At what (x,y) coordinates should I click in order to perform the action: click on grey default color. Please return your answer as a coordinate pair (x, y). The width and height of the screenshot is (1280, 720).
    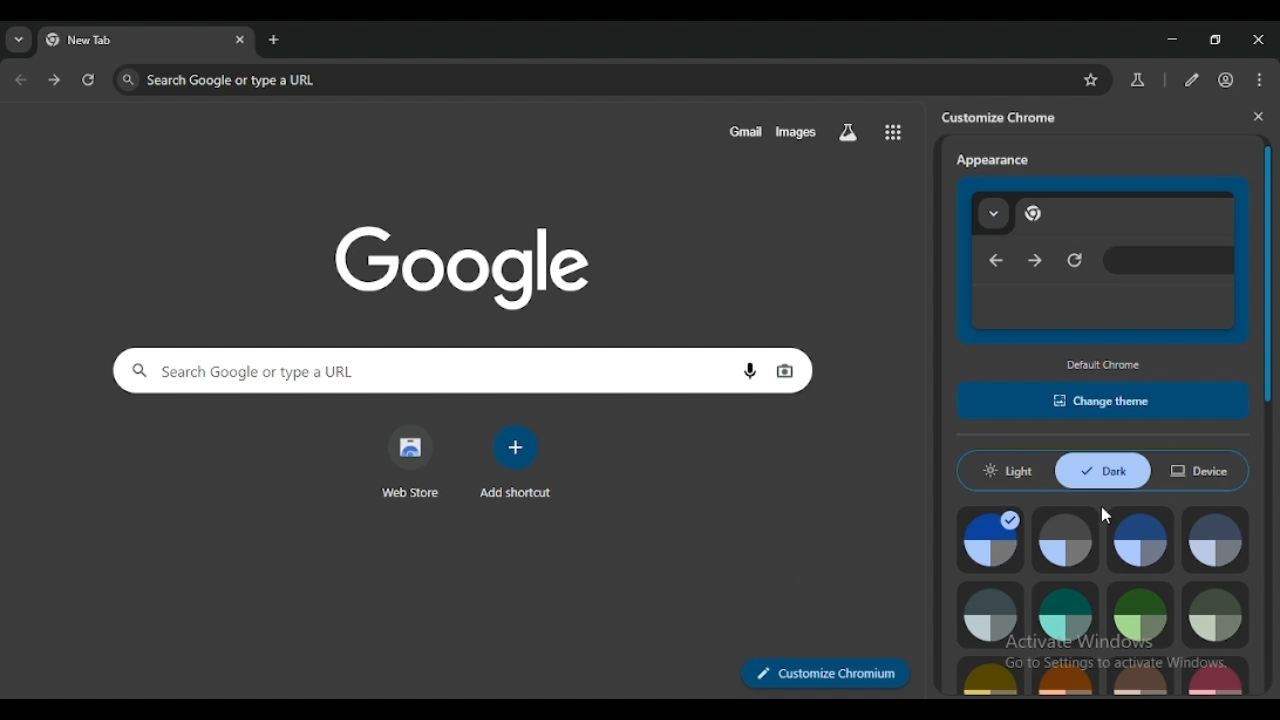
    Looking at the image, I should click on (1065, 540).